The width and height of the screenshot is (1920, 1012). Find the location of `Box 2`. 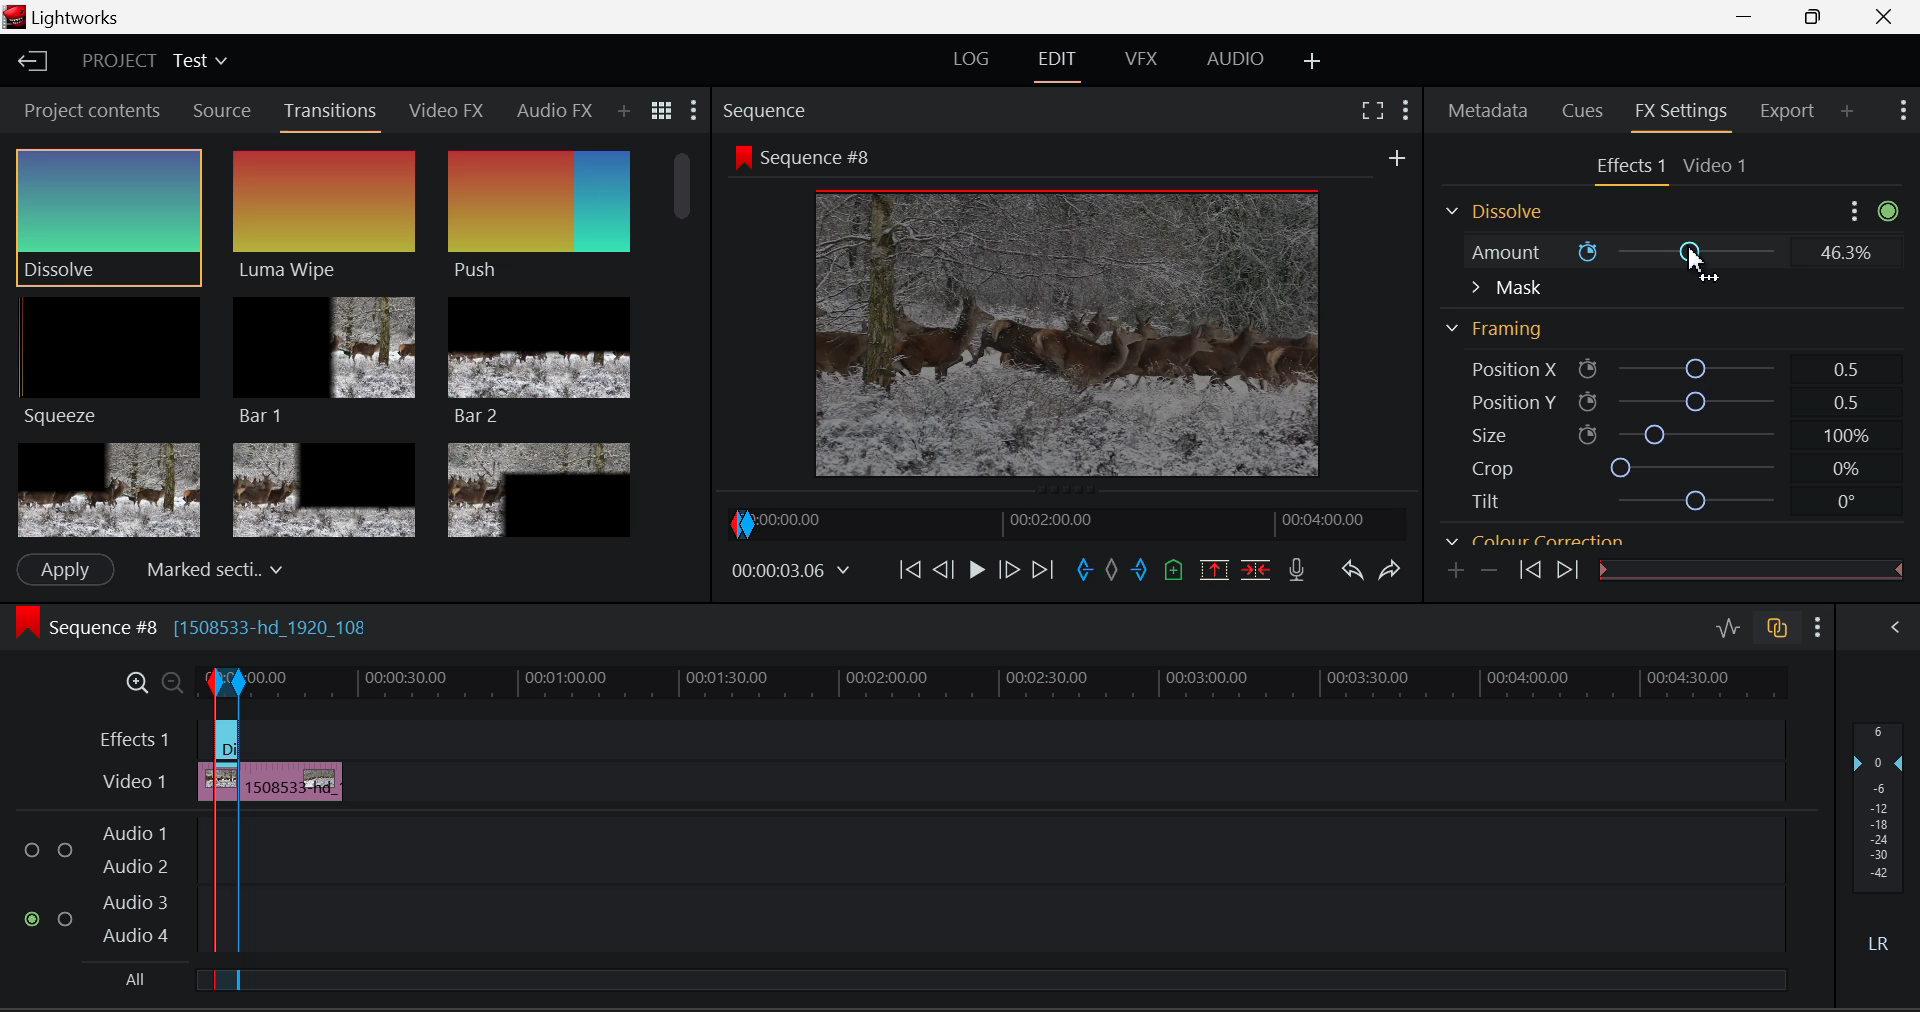

Box 2 is located at coordinates (324, 487).